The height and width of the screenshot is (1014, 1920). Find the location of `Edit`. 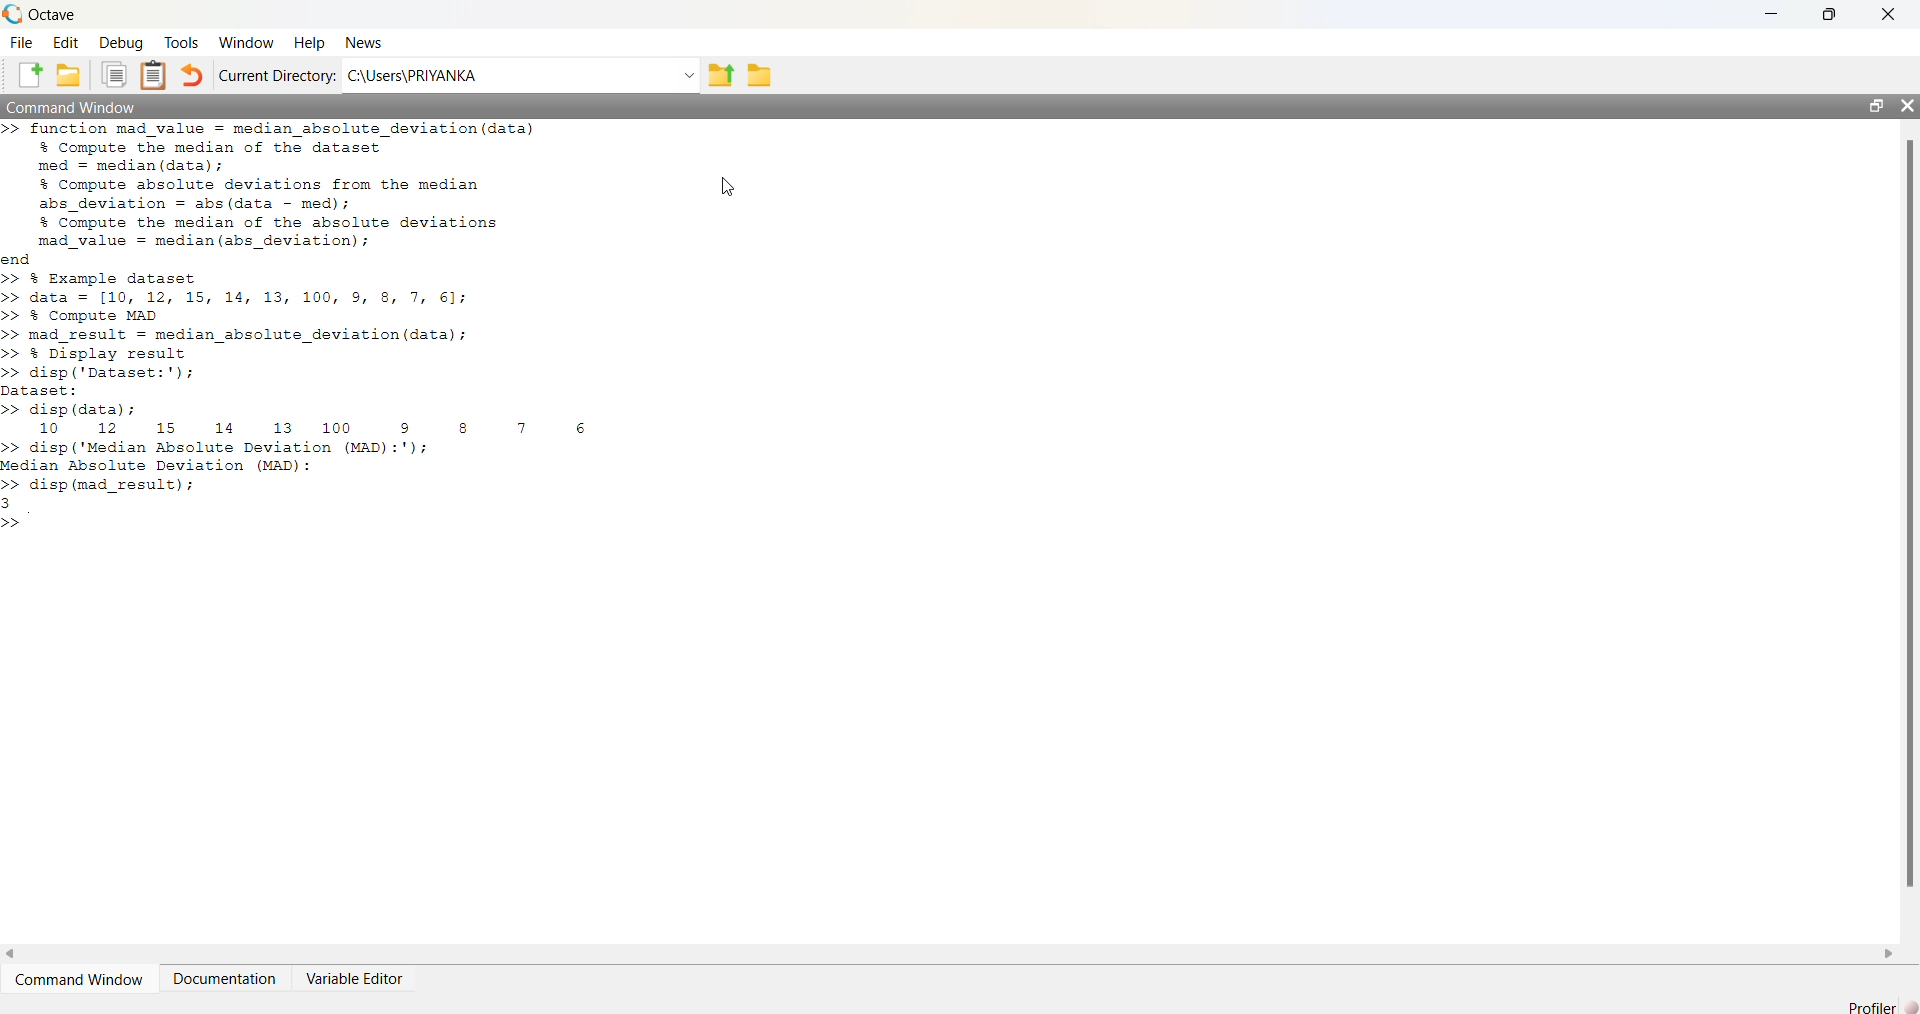

Edit is located at coordinates (68, 41).